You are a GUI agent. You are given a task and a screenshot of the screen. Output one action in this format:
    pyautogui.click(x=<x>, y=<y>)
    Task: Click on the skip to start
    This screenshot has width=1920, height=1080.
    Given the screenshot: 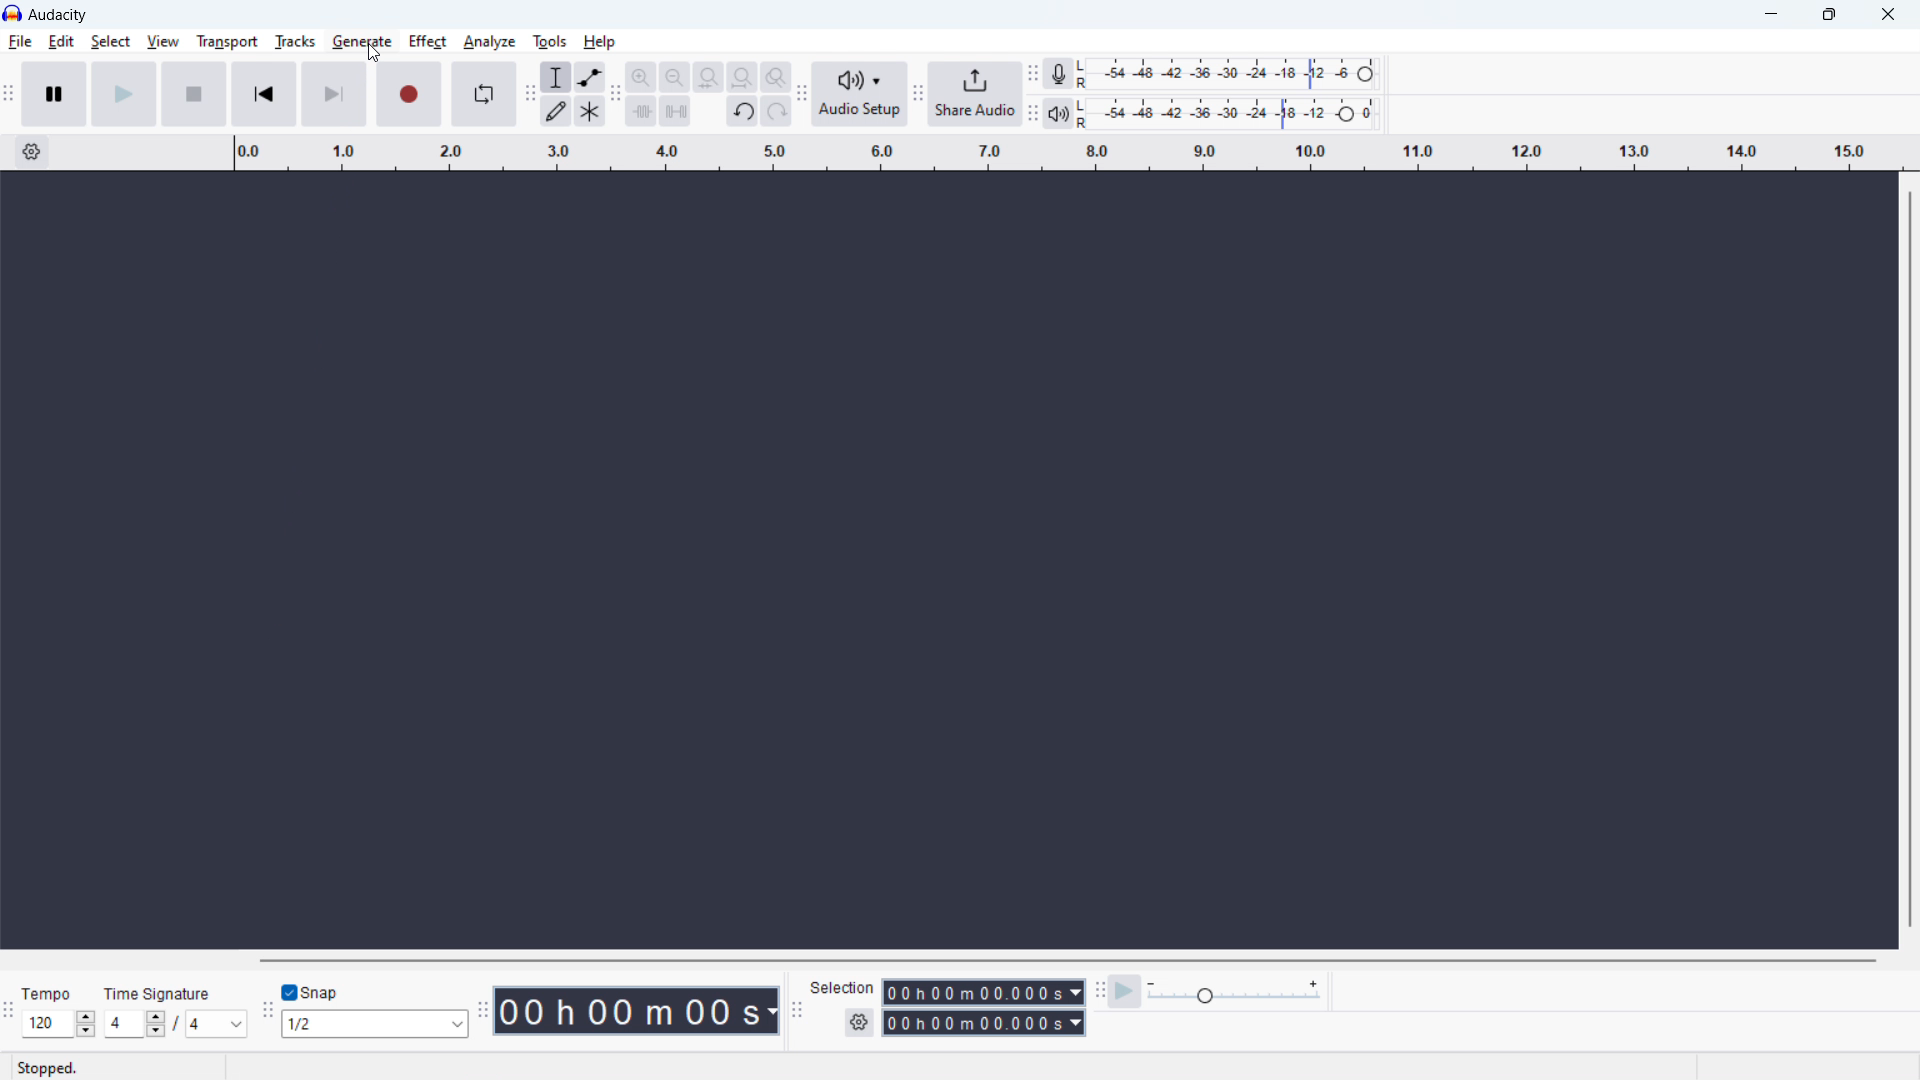 What is the action you would take?
    pyautogui.click(x=264, y=94)
    